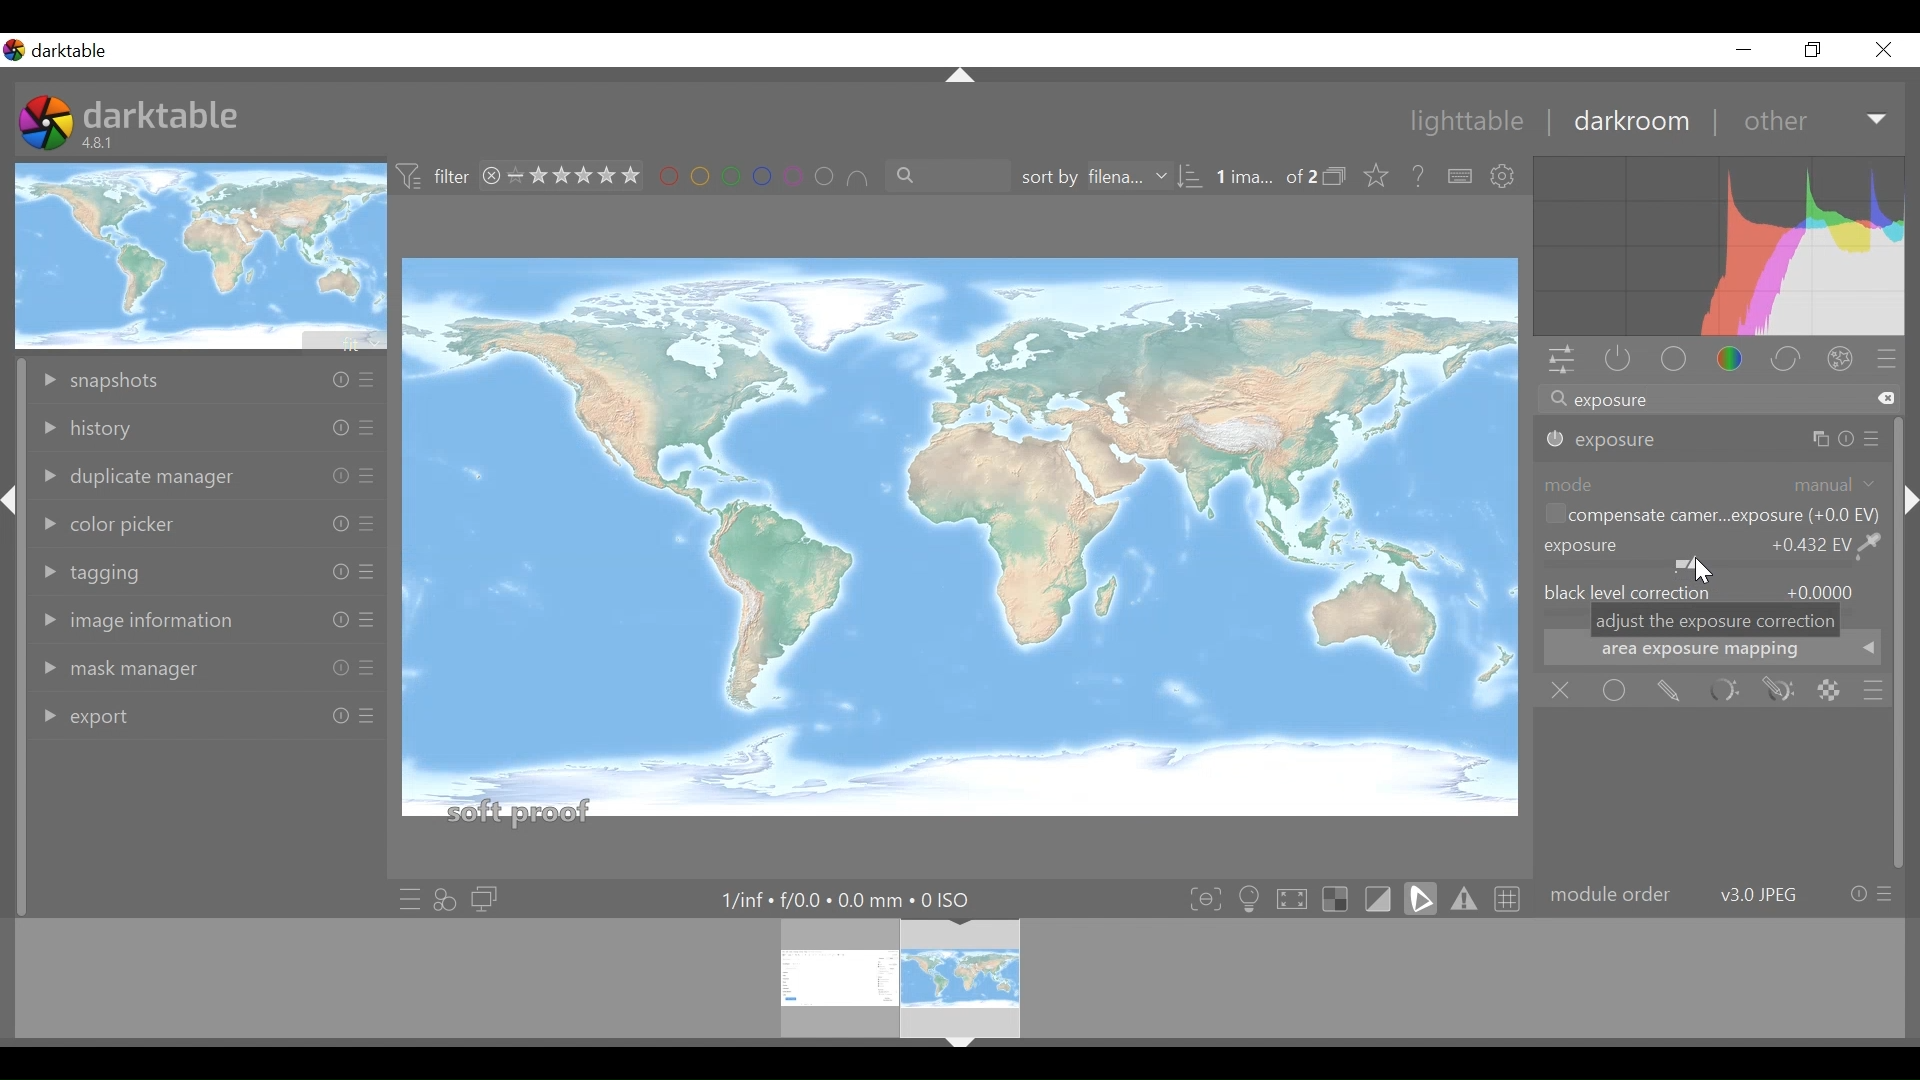 This screenshot has width=1920, height=1080. I want to click on main editing area, so click(961, 546).